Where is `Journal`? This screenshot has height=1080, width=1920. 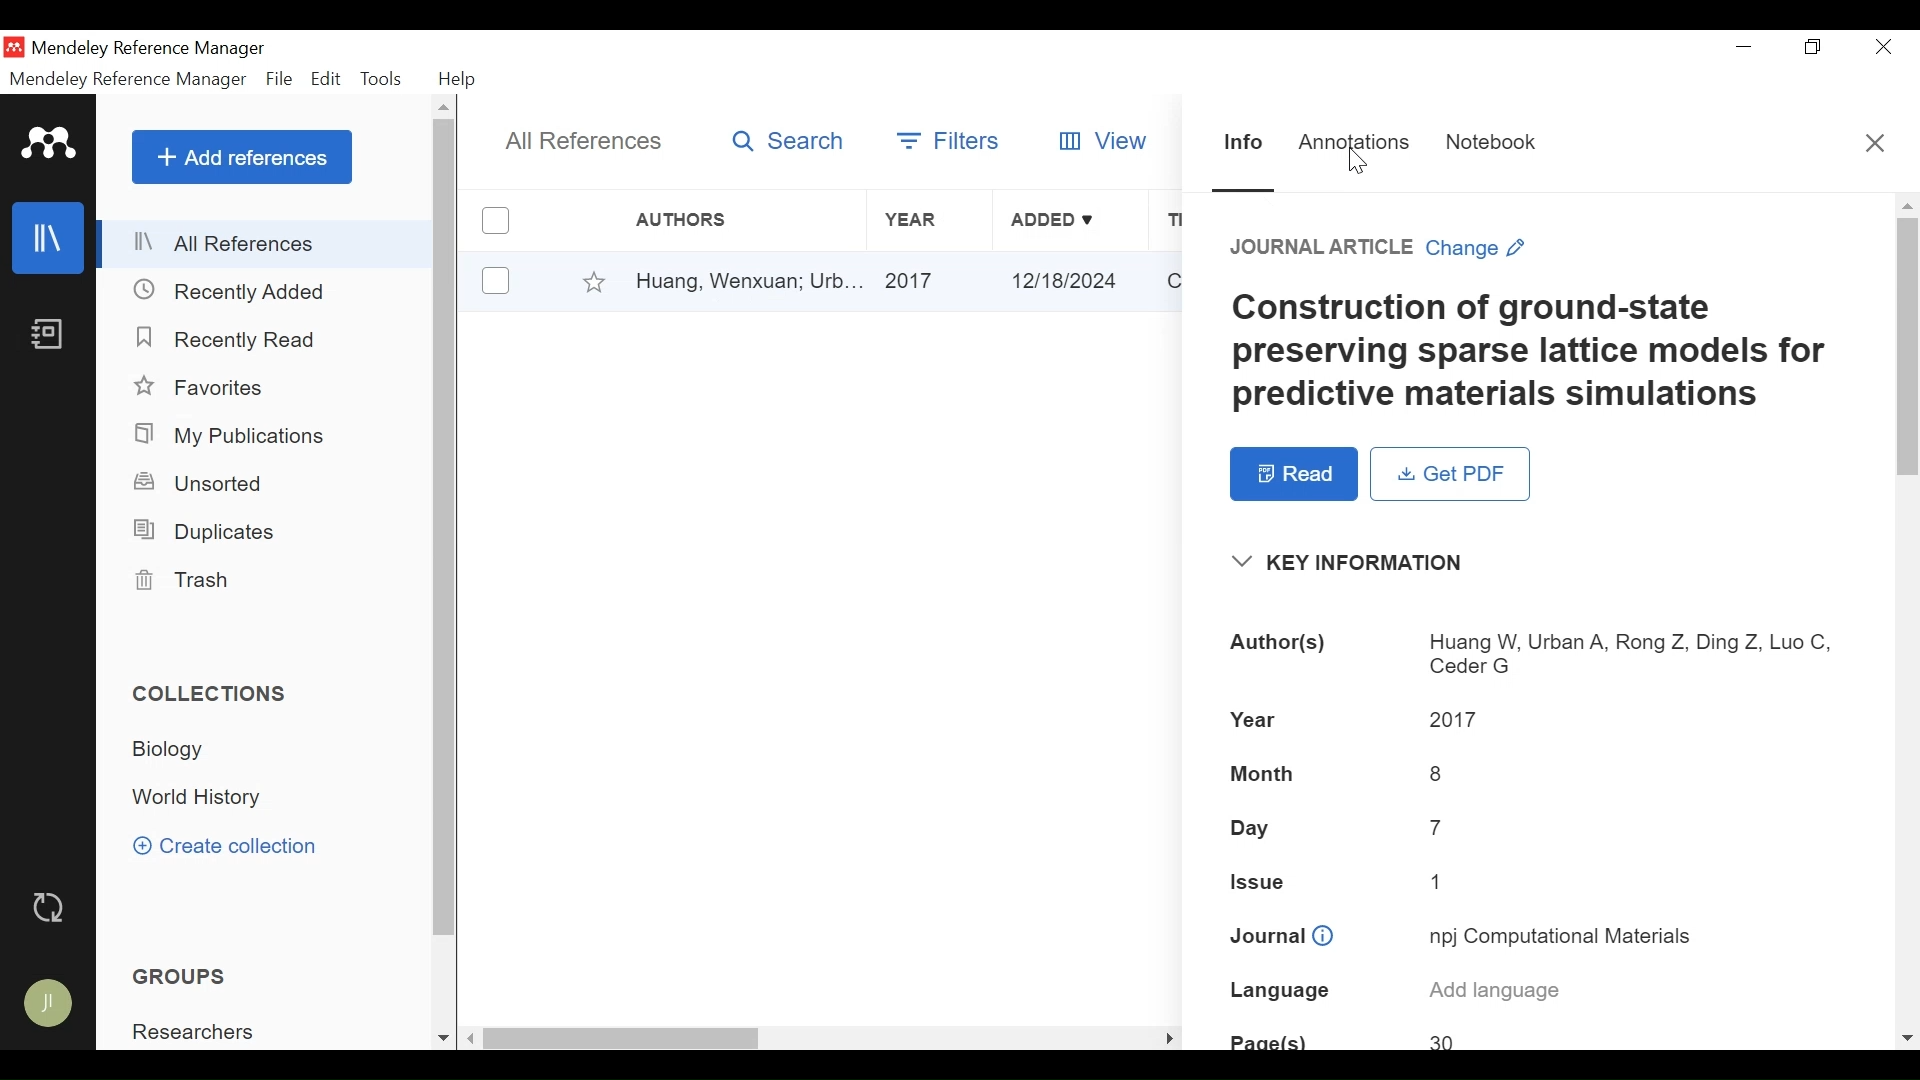
Journal is located at coordinates (1265, 937).